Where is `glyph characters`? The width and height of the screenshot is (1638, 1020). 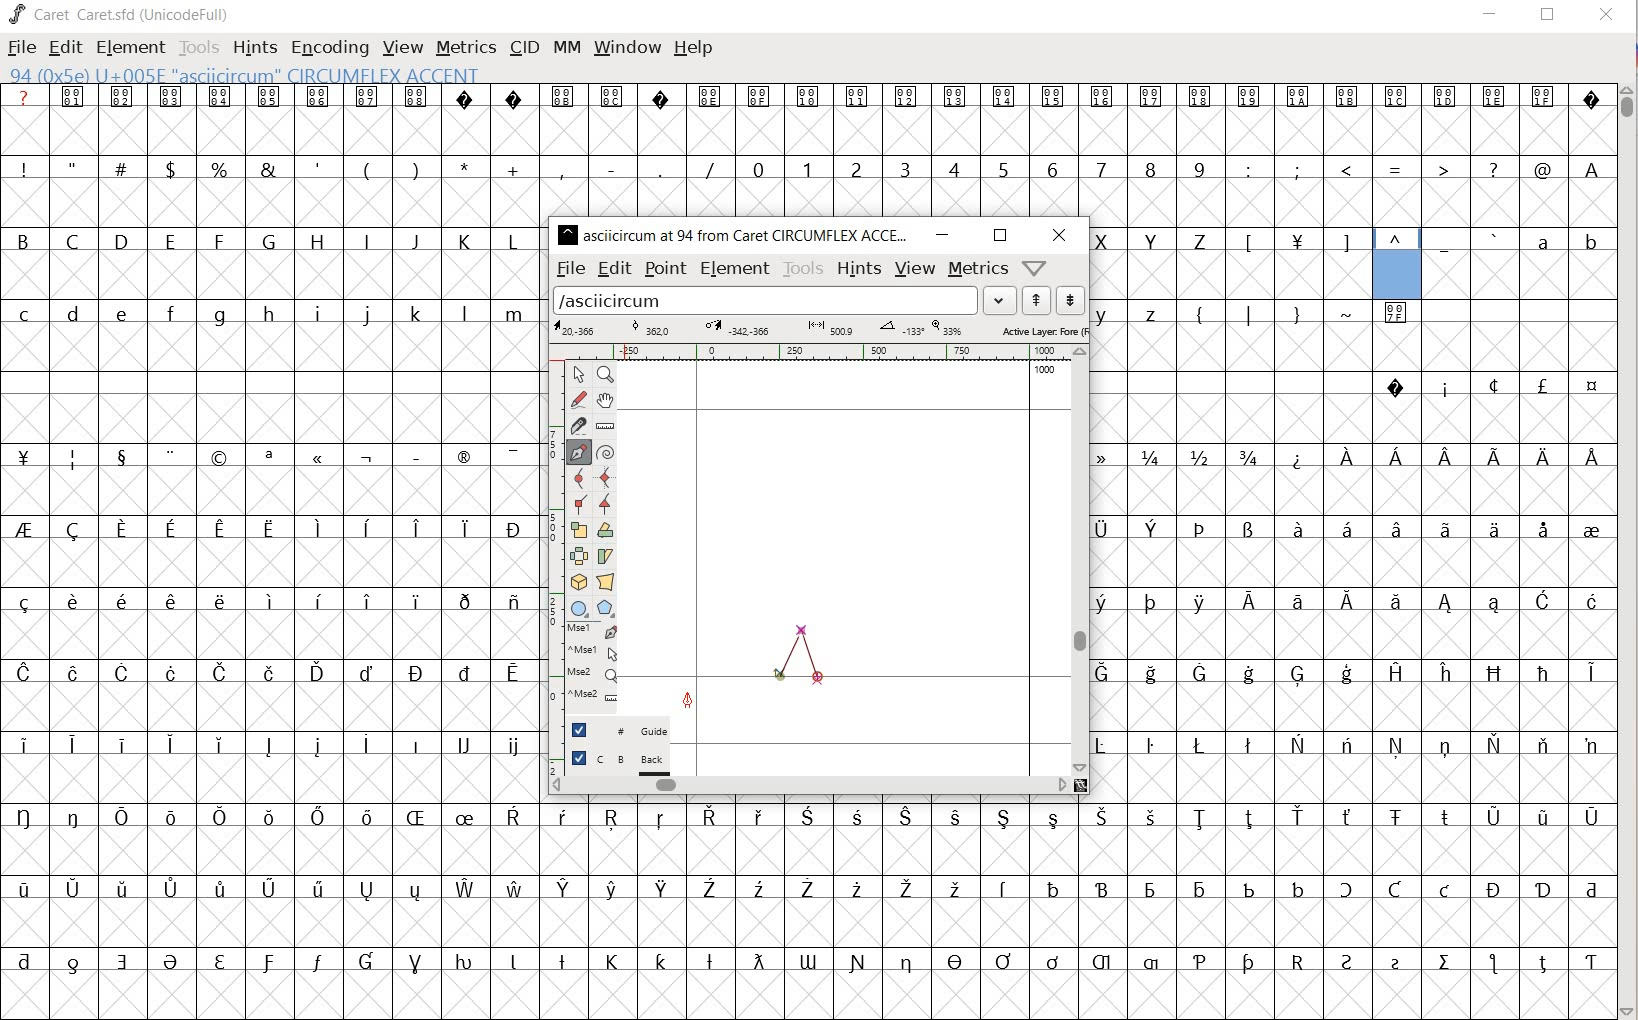
glyph characters is located at coordinates (1081, 922).